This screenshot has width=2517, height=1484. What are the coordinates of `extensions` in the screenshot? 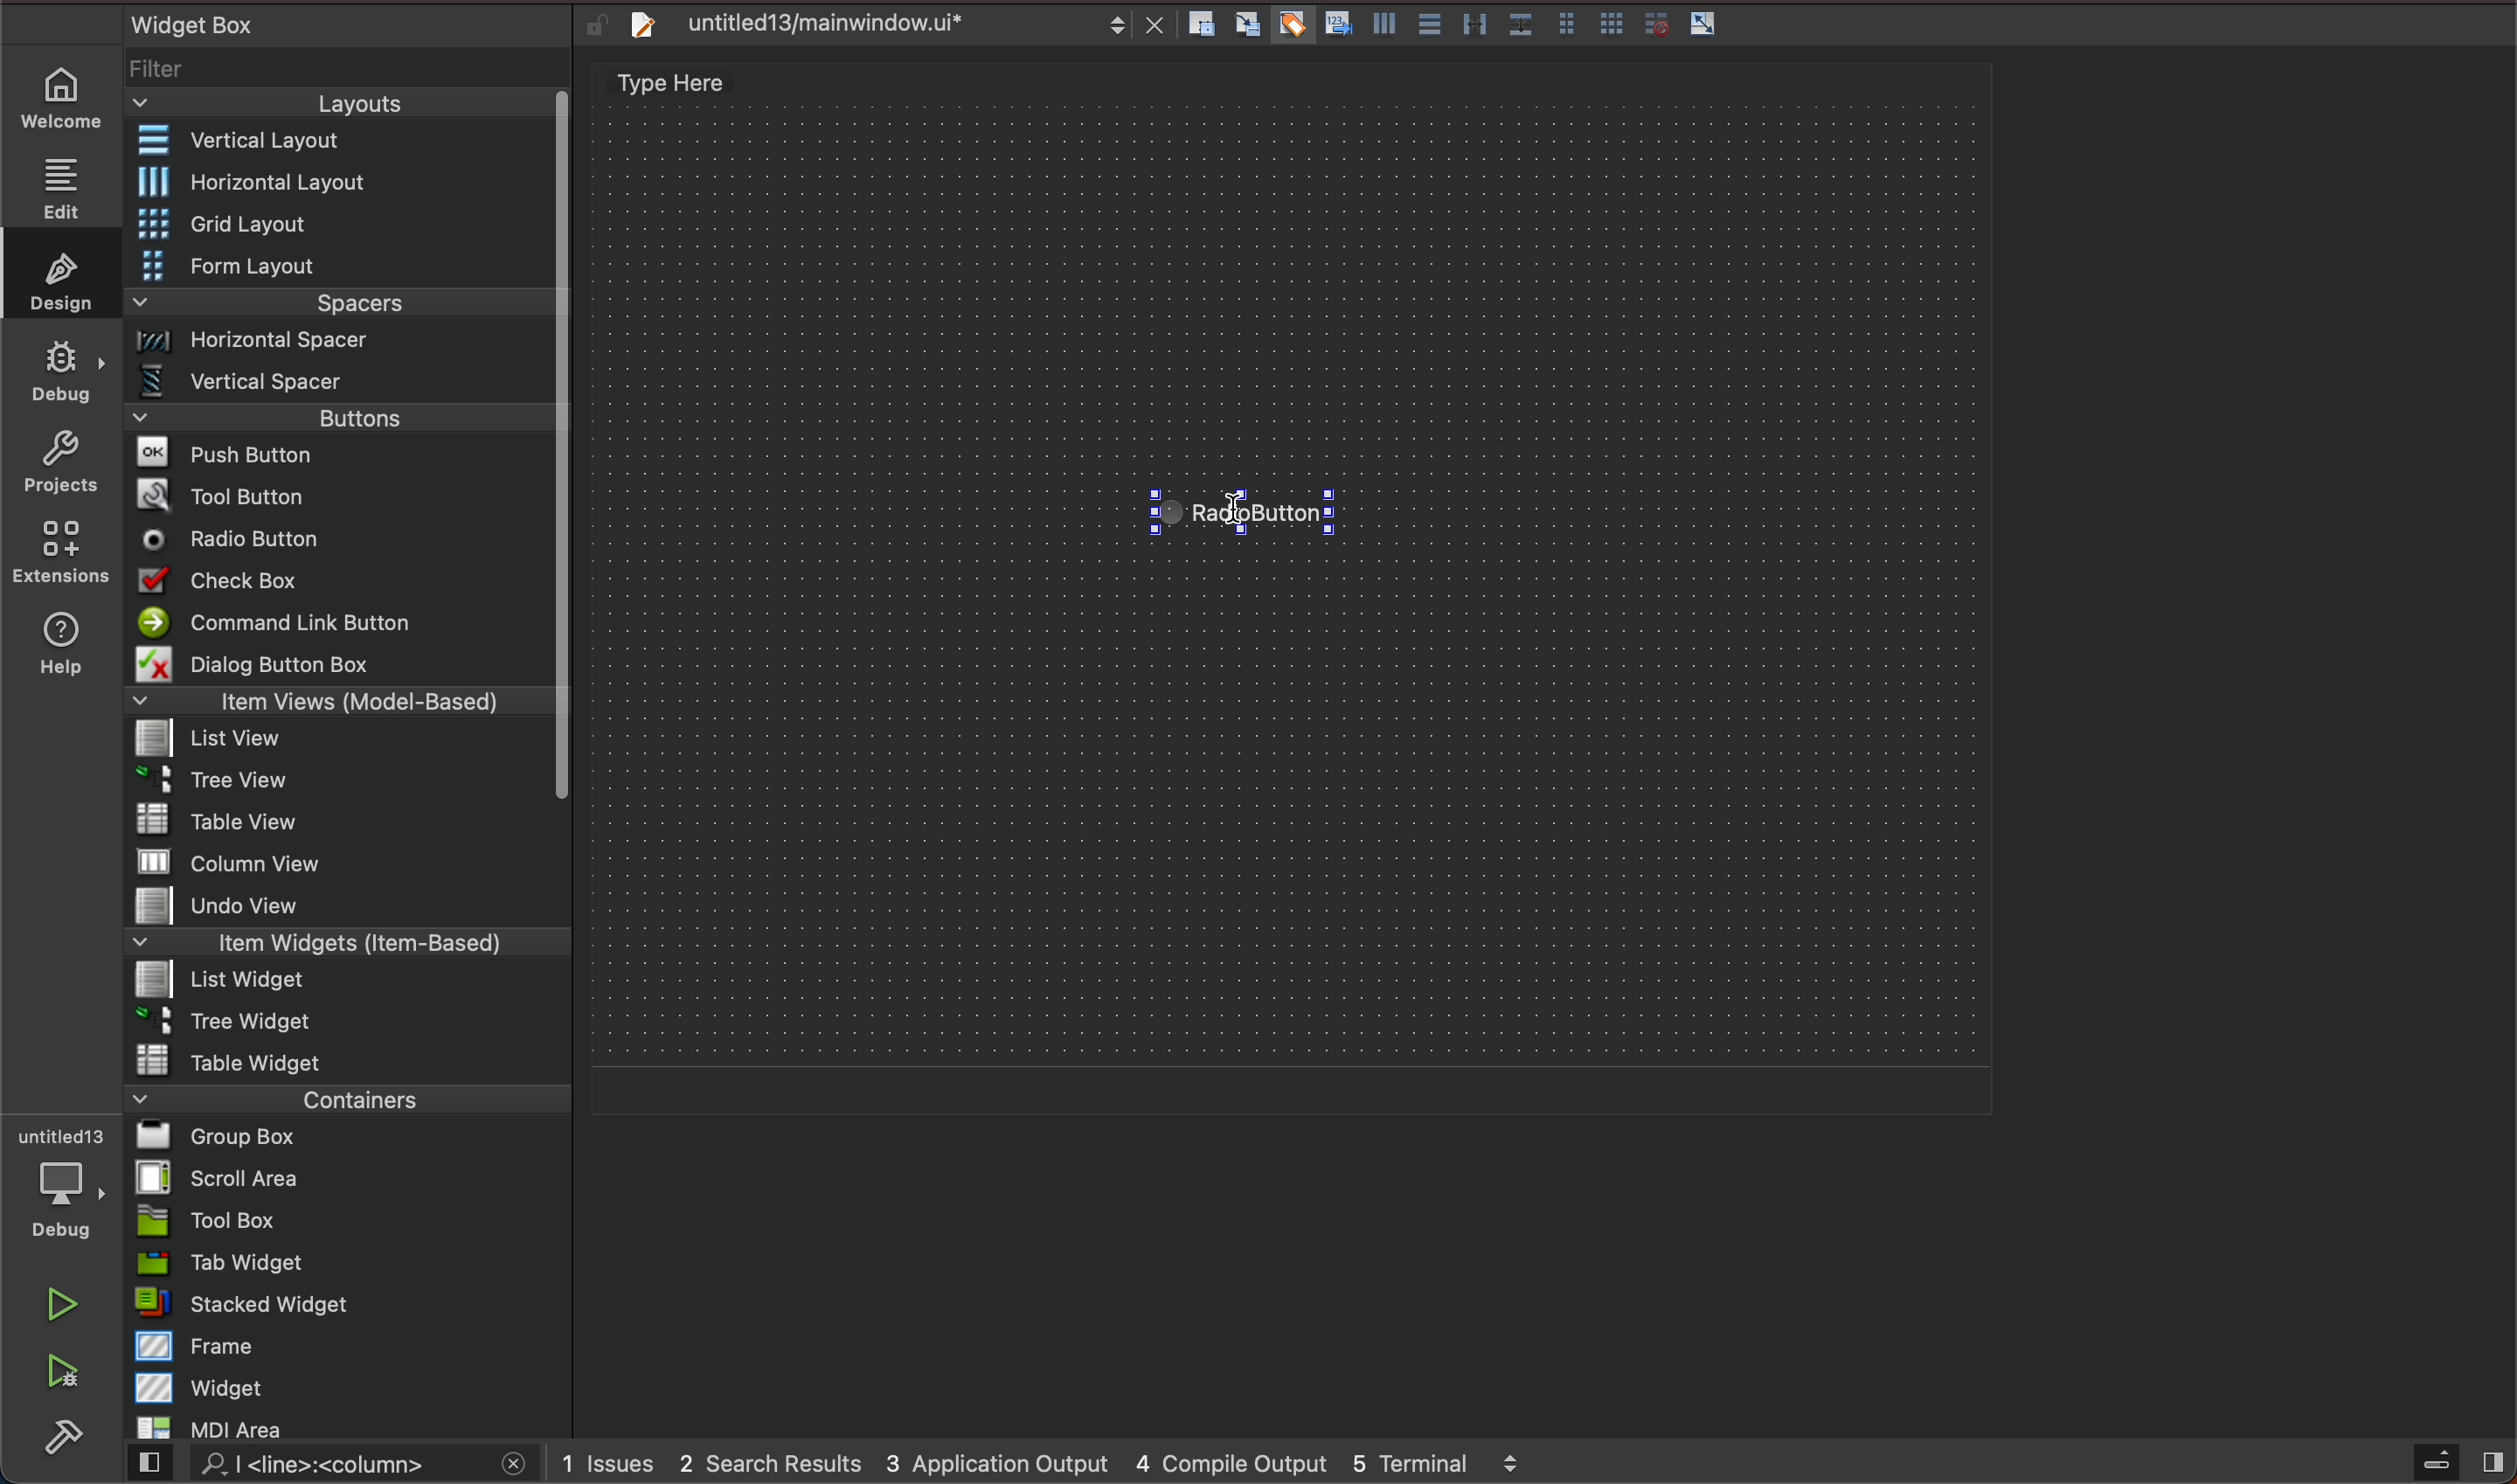 It's located at (59, 551).